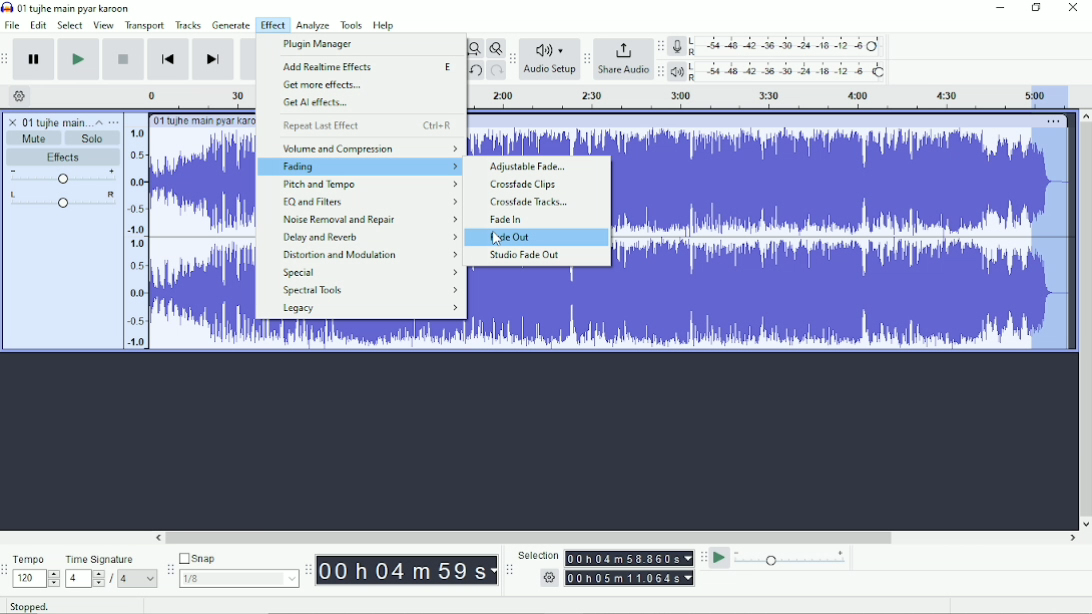 Image resolution: width=1092 pixels, height=614 pixels. Describe the element at coordinates (1001, 7) in the screenshot. I see `Minimize` at that location.